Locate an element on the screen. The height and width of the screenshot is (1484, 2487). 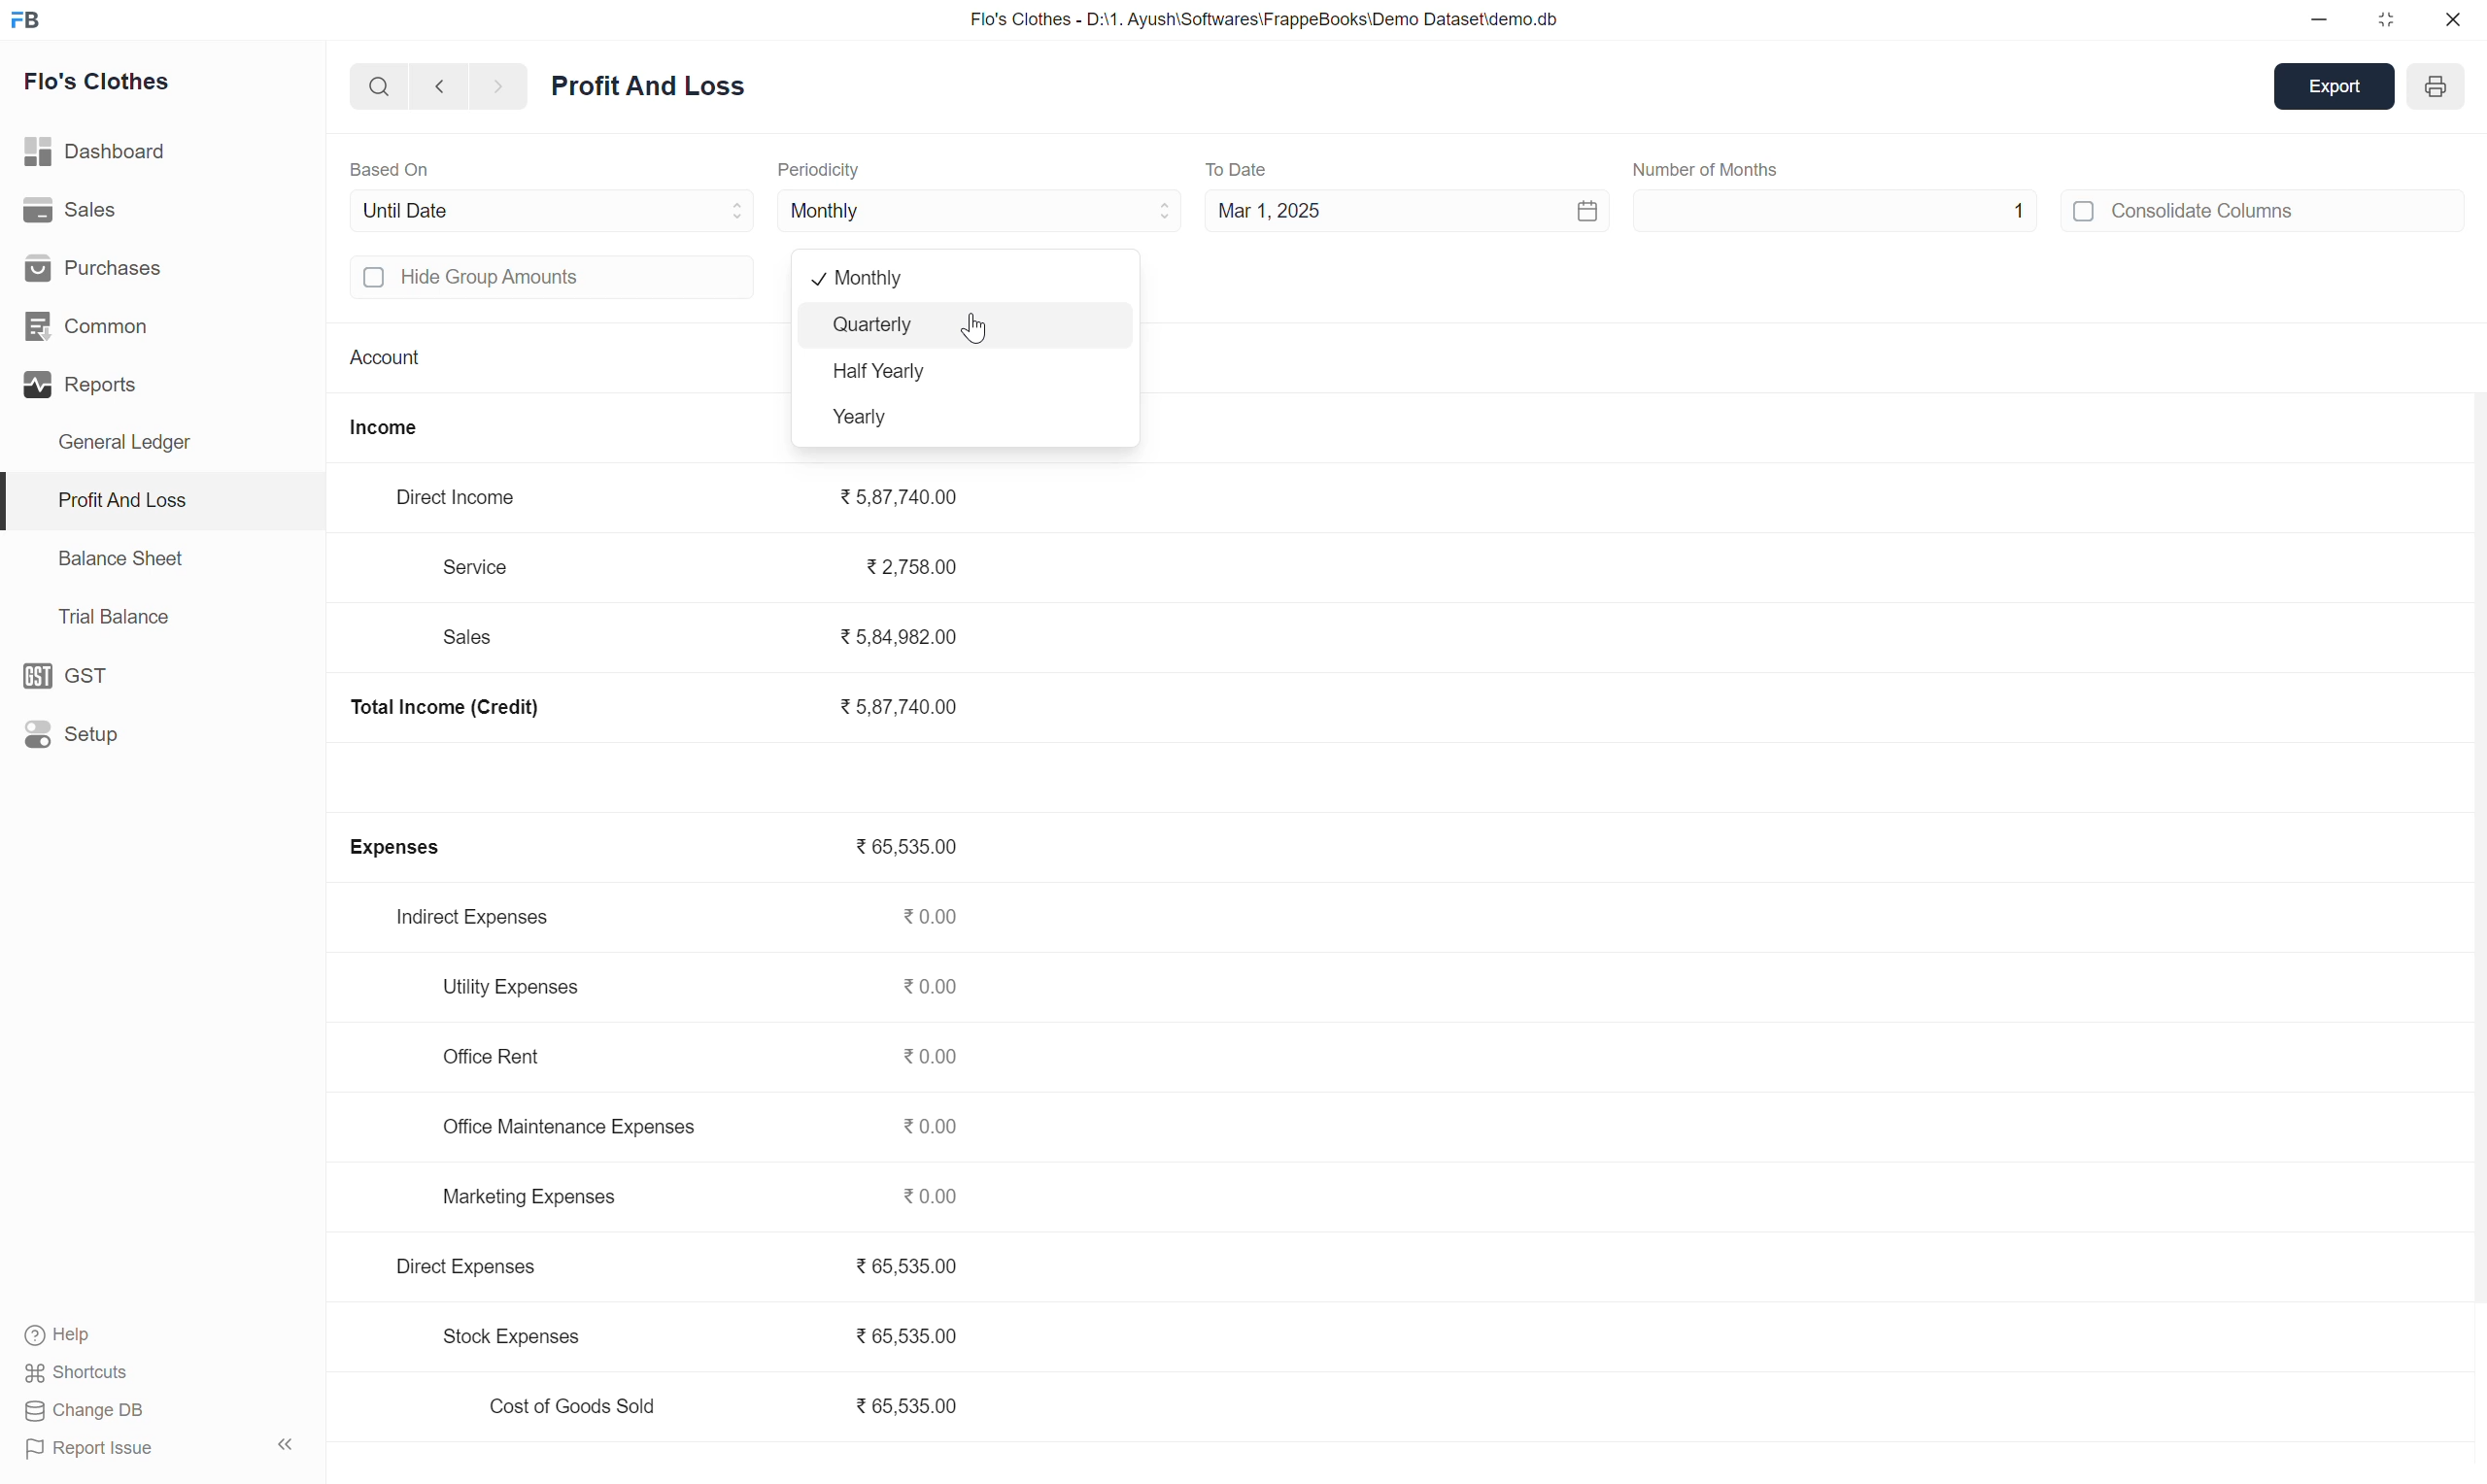
Report Issue « is located at coordinates (165, 1449).